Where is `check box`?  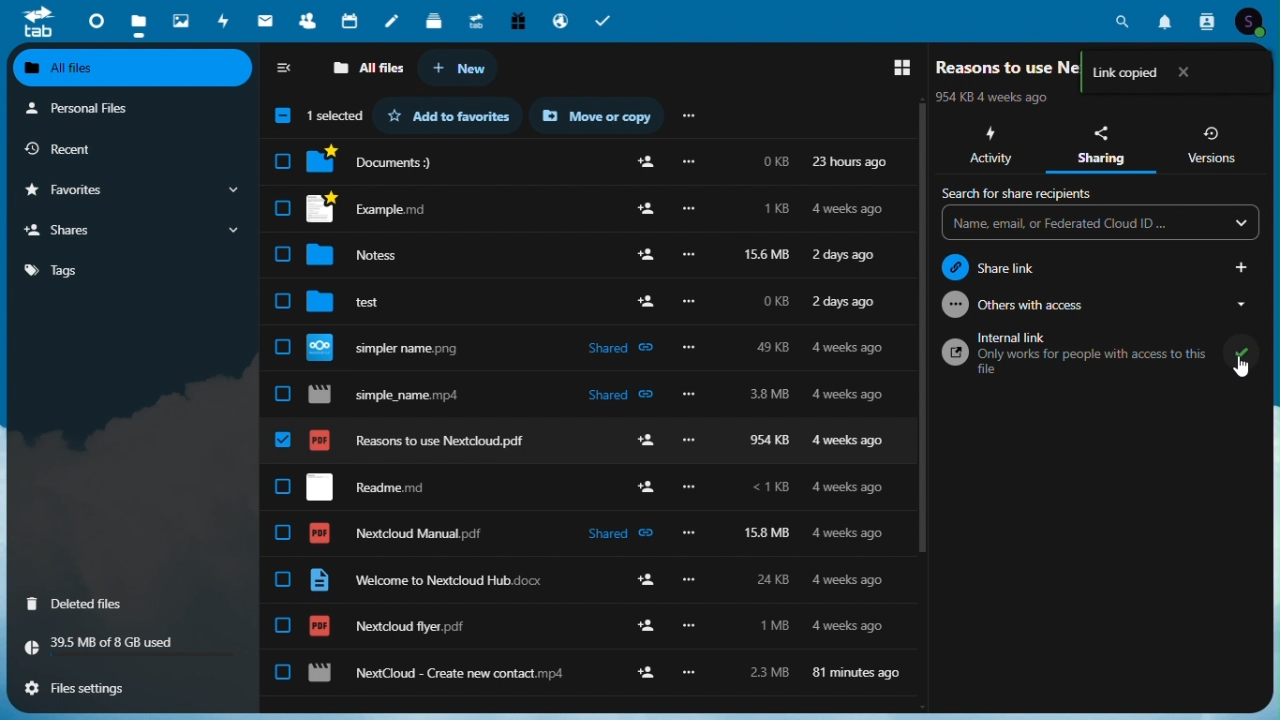
check box is located at coordinates (282, 394).